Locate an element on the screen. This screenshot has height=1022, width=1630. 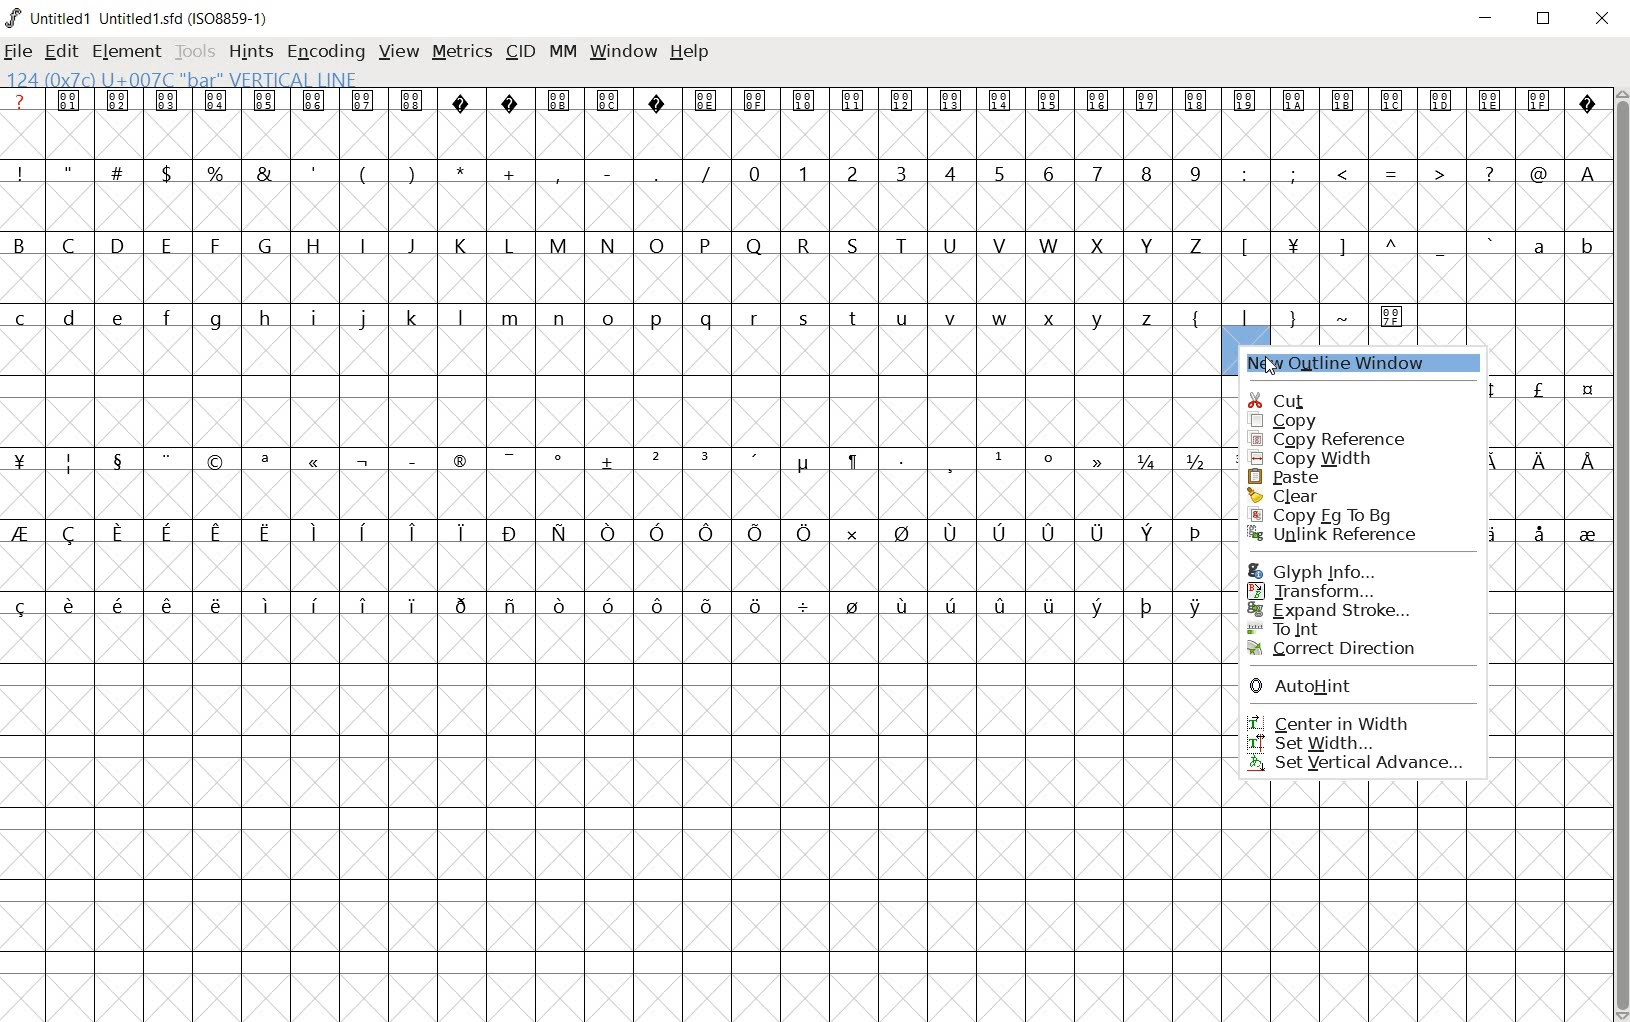
set vertical advance is located at coordinates (1357, 765).